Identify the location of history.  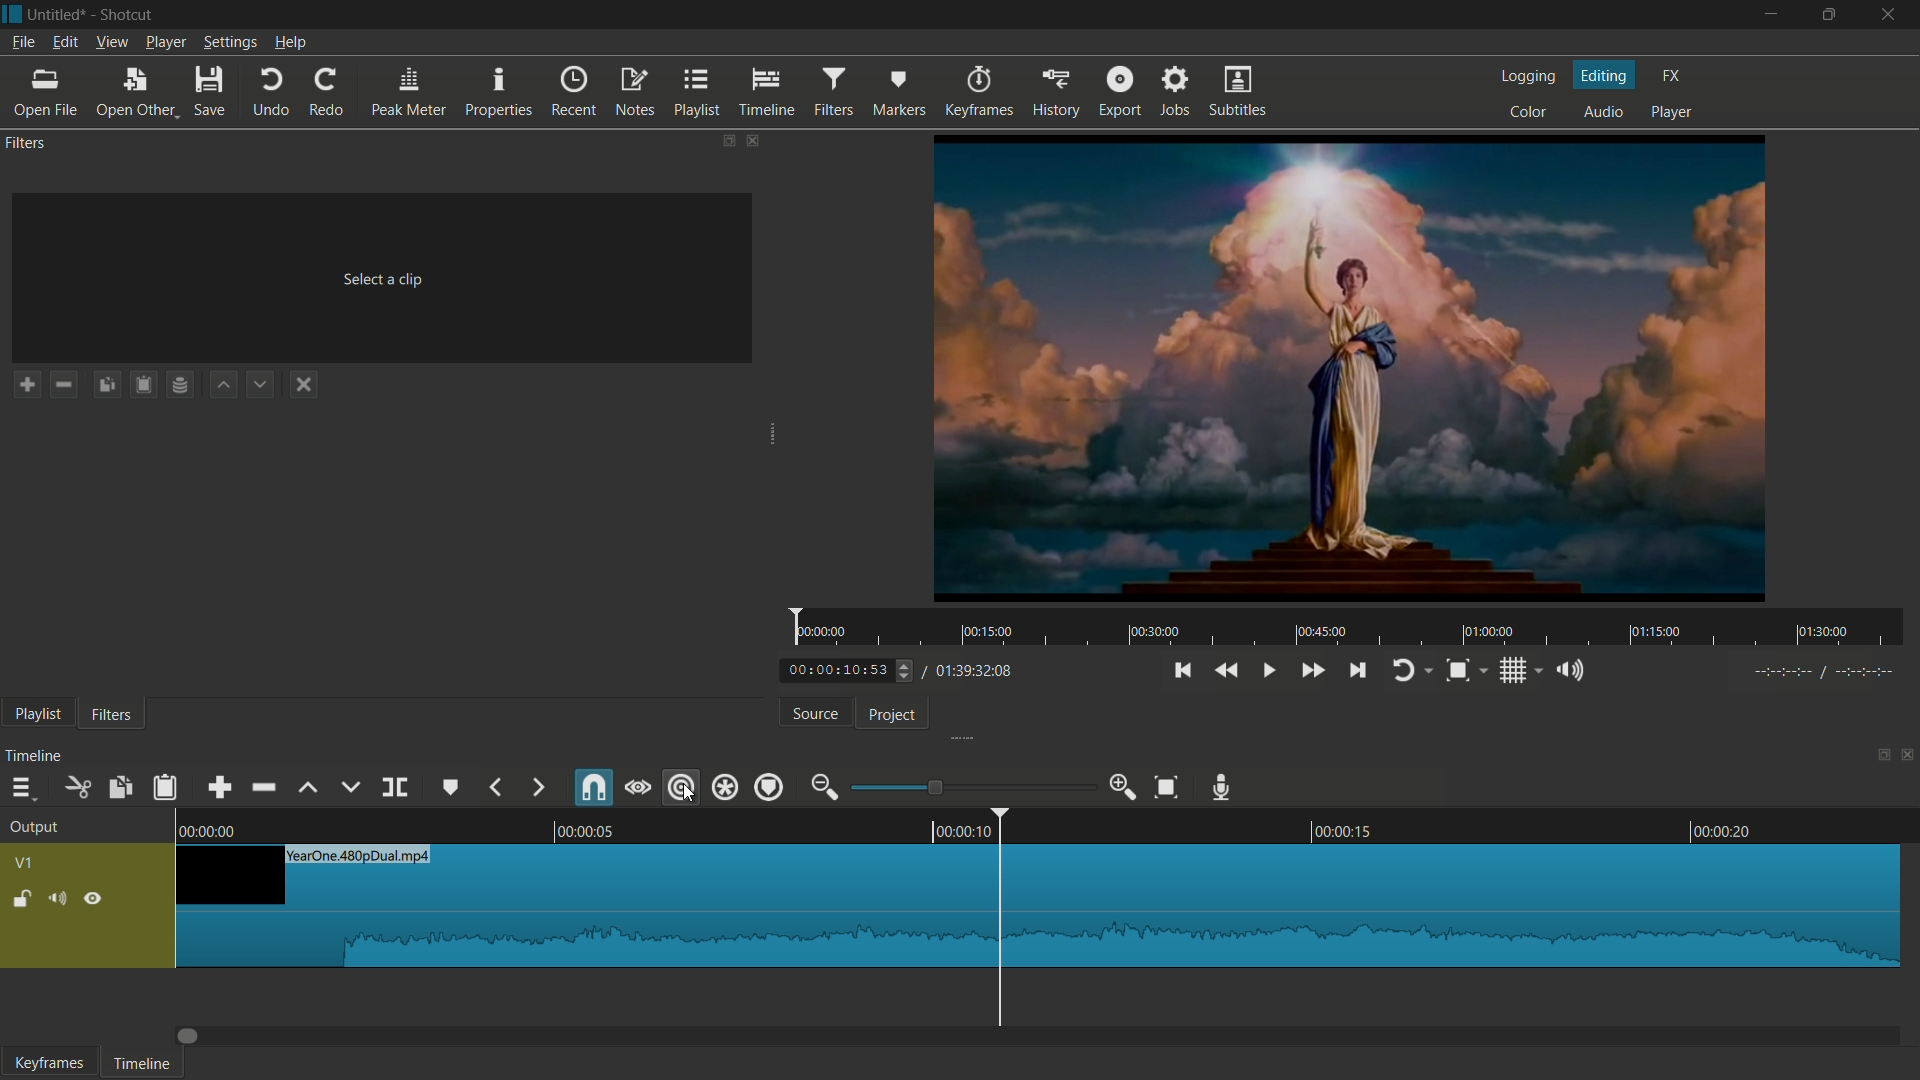
(1056, 91).